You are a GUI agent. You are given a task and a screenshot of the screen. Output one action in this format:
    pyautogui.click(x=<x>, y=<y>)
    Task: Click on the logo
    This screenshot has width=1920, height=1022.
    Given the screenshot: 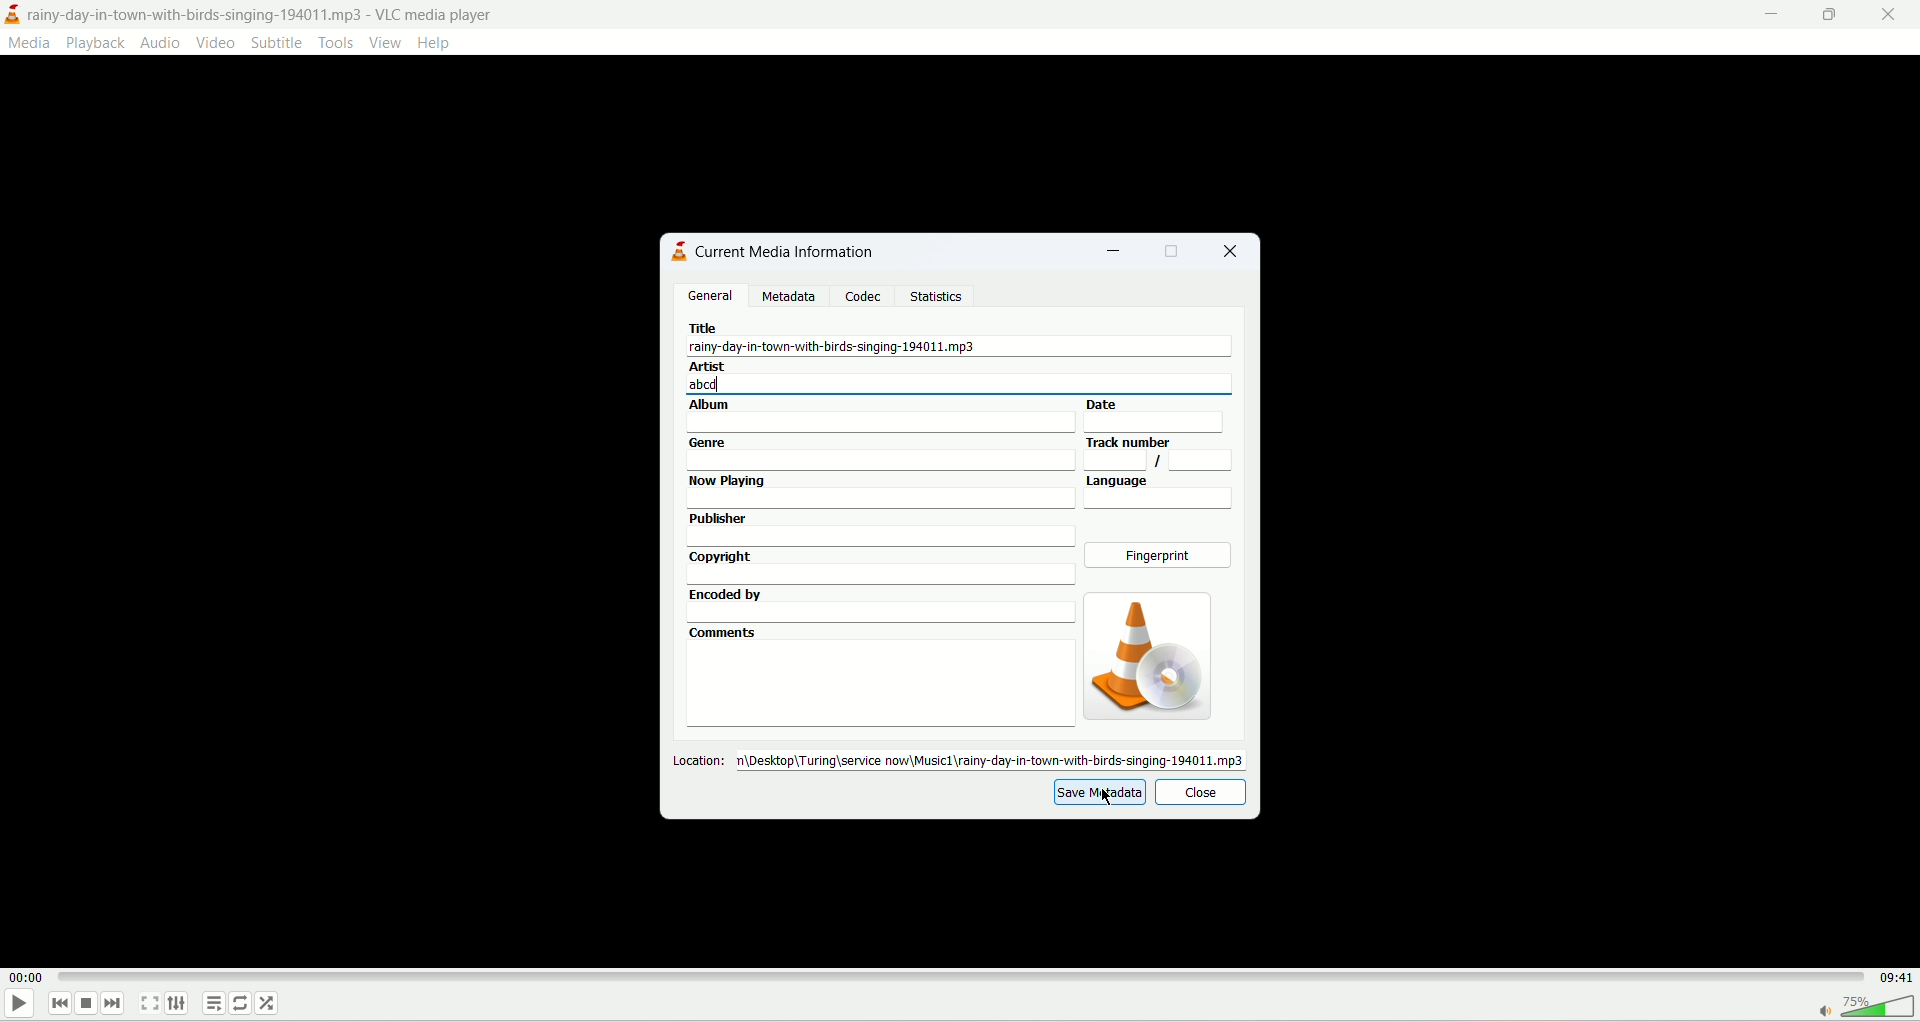 What is the action you would take?
    pyautogui.click(x=674, y=251)
    